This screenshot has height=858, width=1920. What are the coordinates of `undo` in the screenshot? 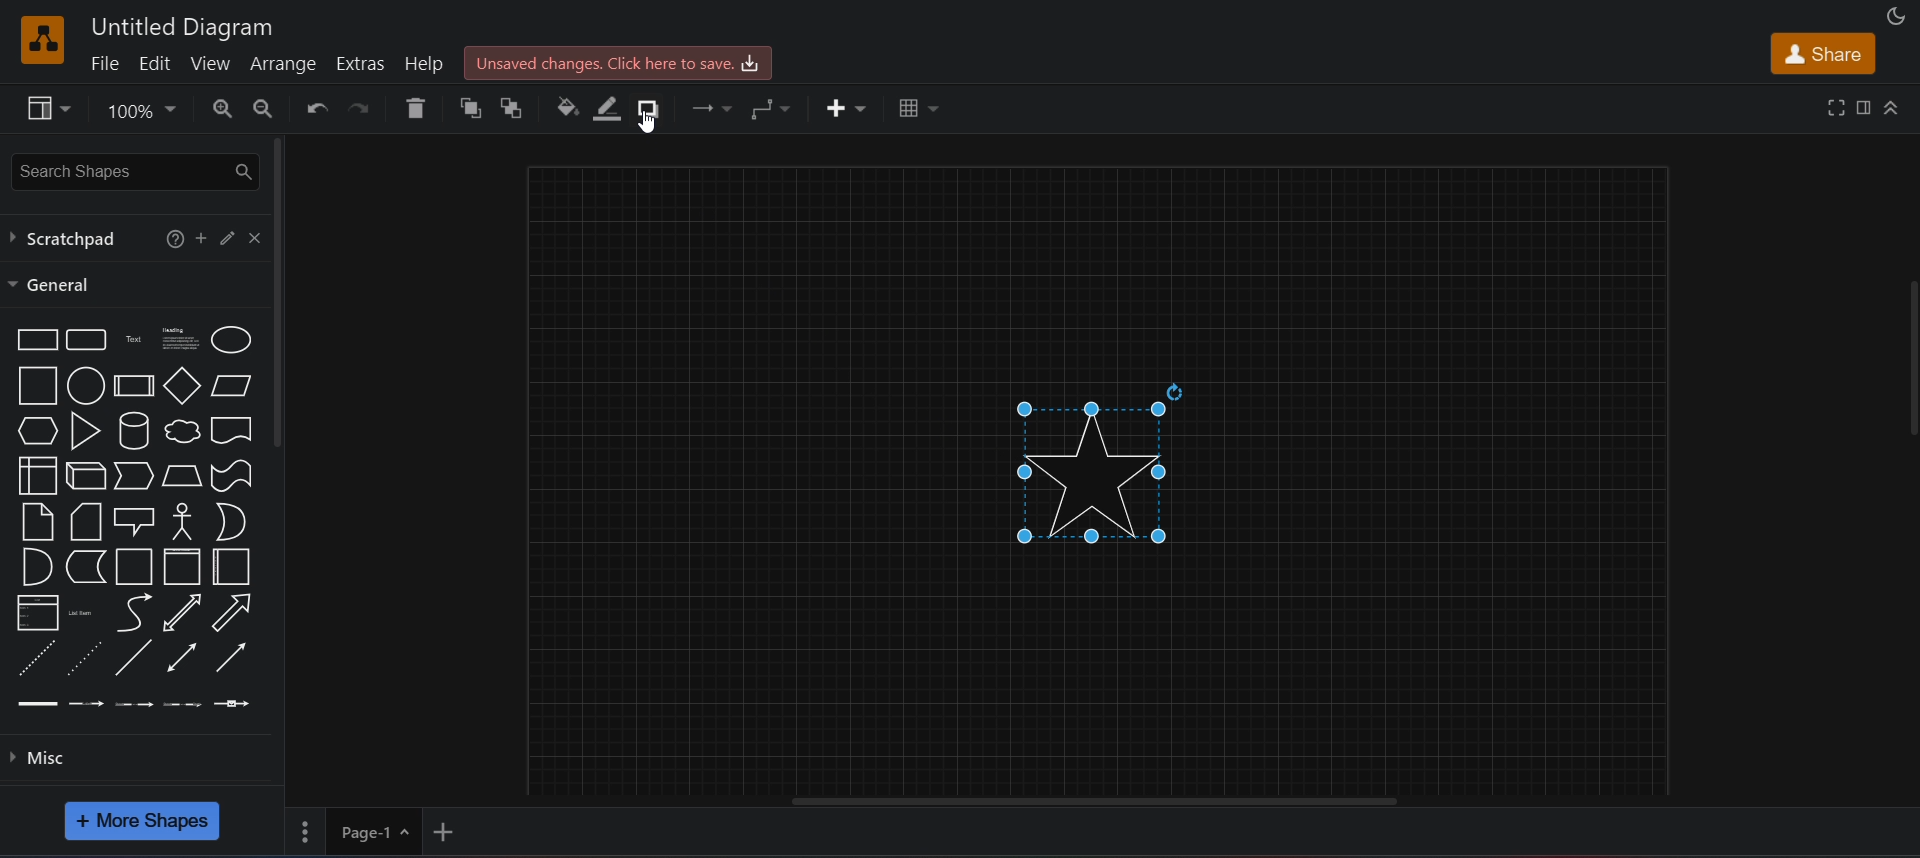 It's located at (309, 107).